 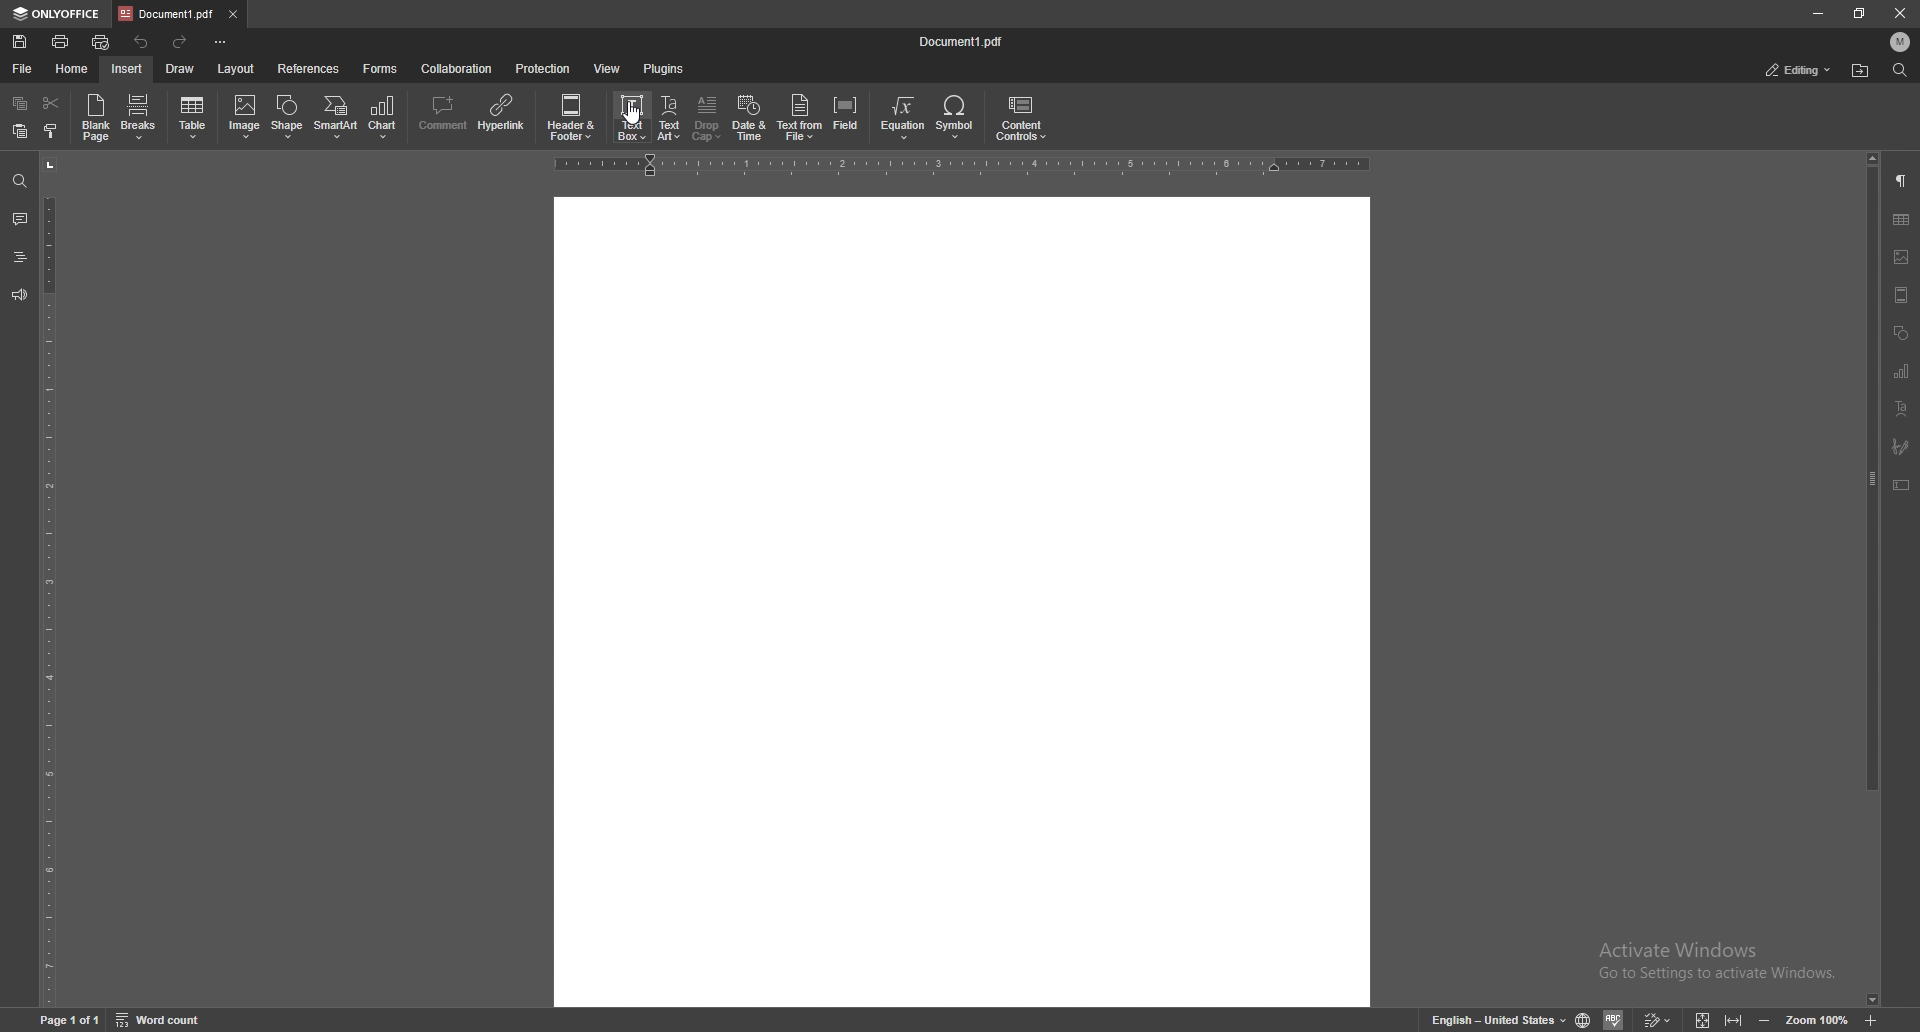 What do you see at coordinates (386, 117) in the screenshot?
I see `chart` at bounding box center [386, 117].